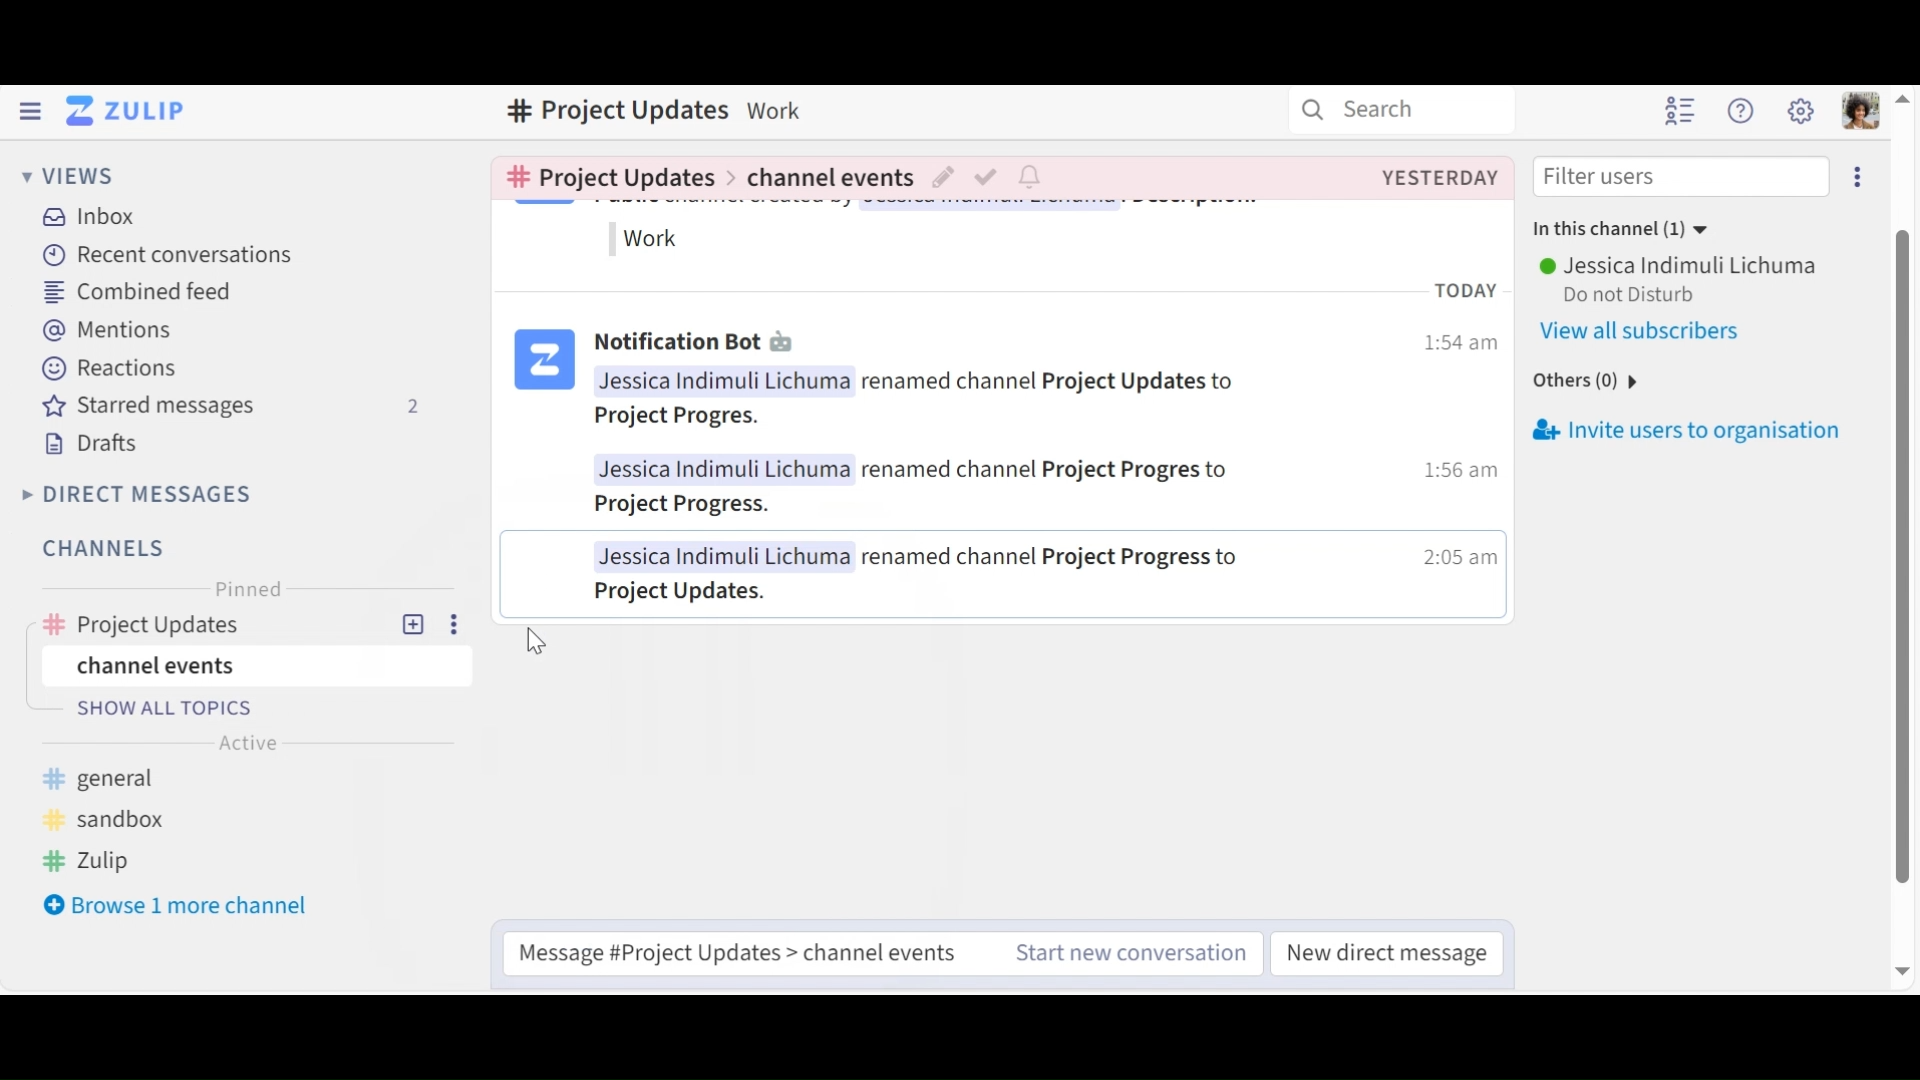 The image size is (1920, 1080). What do you see at coordinates (675, 345) in the screenshot?
I see `Notification Bot` at bounding box center [675, 345].